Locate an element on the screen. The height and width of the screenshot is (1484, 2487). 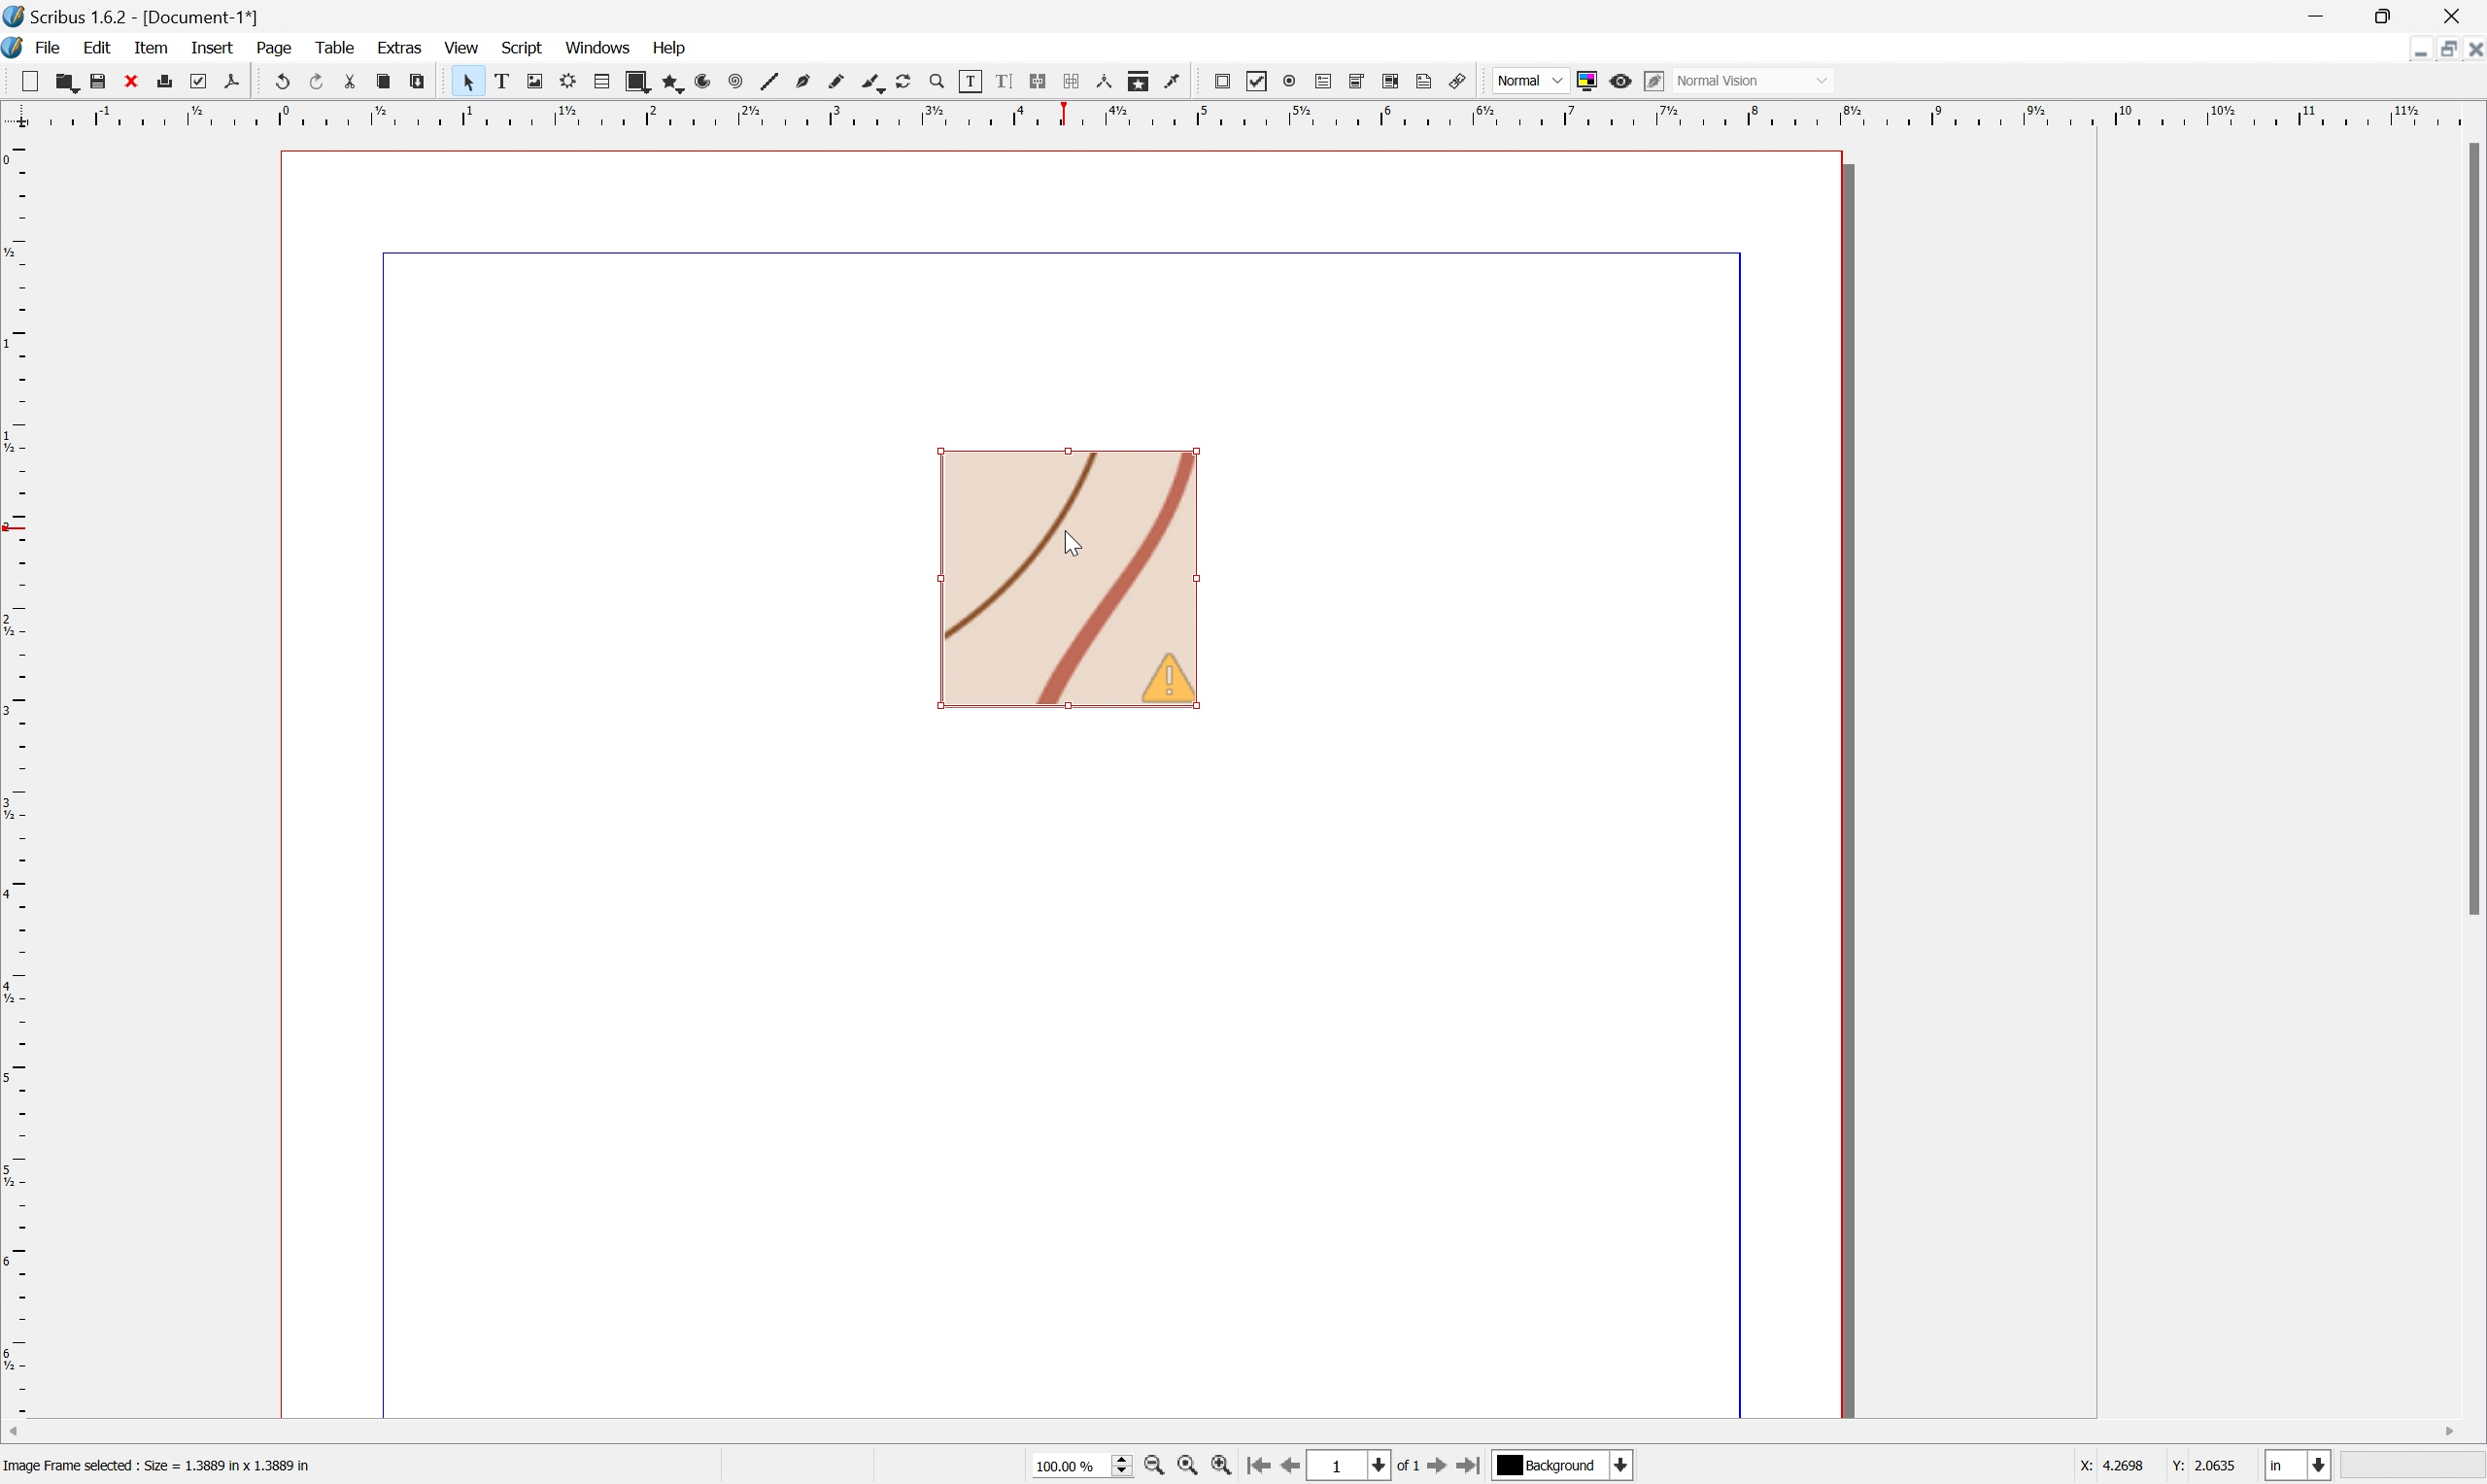
Arc is located at coordinates (712, 84).